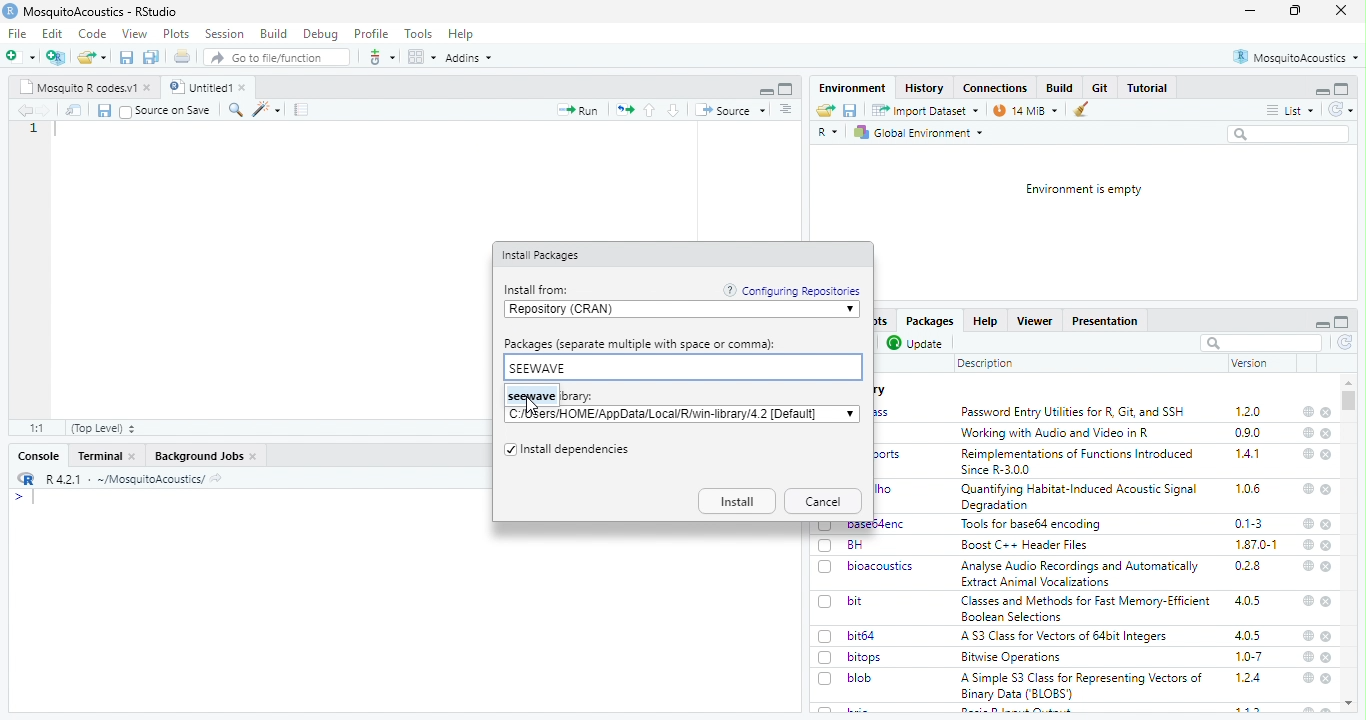 The image size is (1366, 720). What do you see at coordinates (1295, 57) in the screenshot?
I see `MosquitoAcoustics` at bounding box center [1295, 57].